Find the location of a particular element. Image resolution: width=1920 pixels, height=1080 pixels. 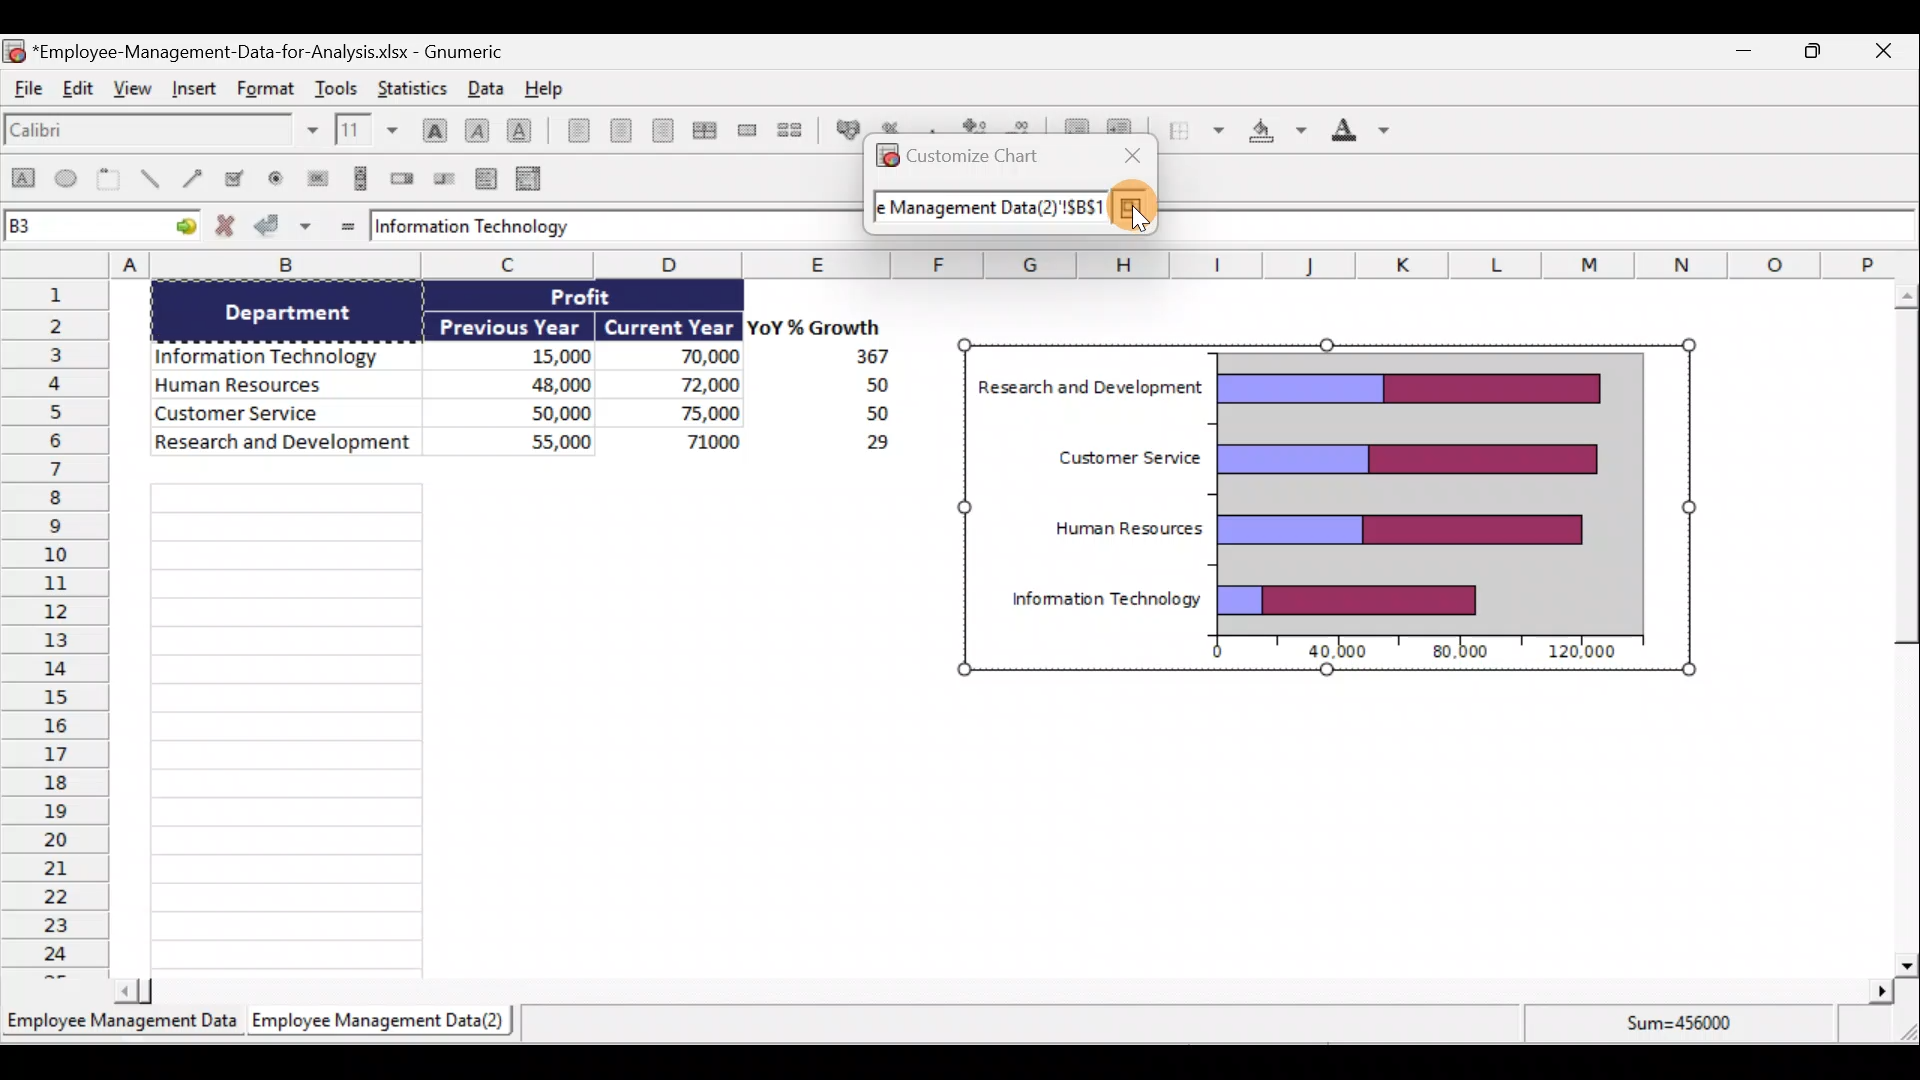

Close is located at coordinates (1128, 154).